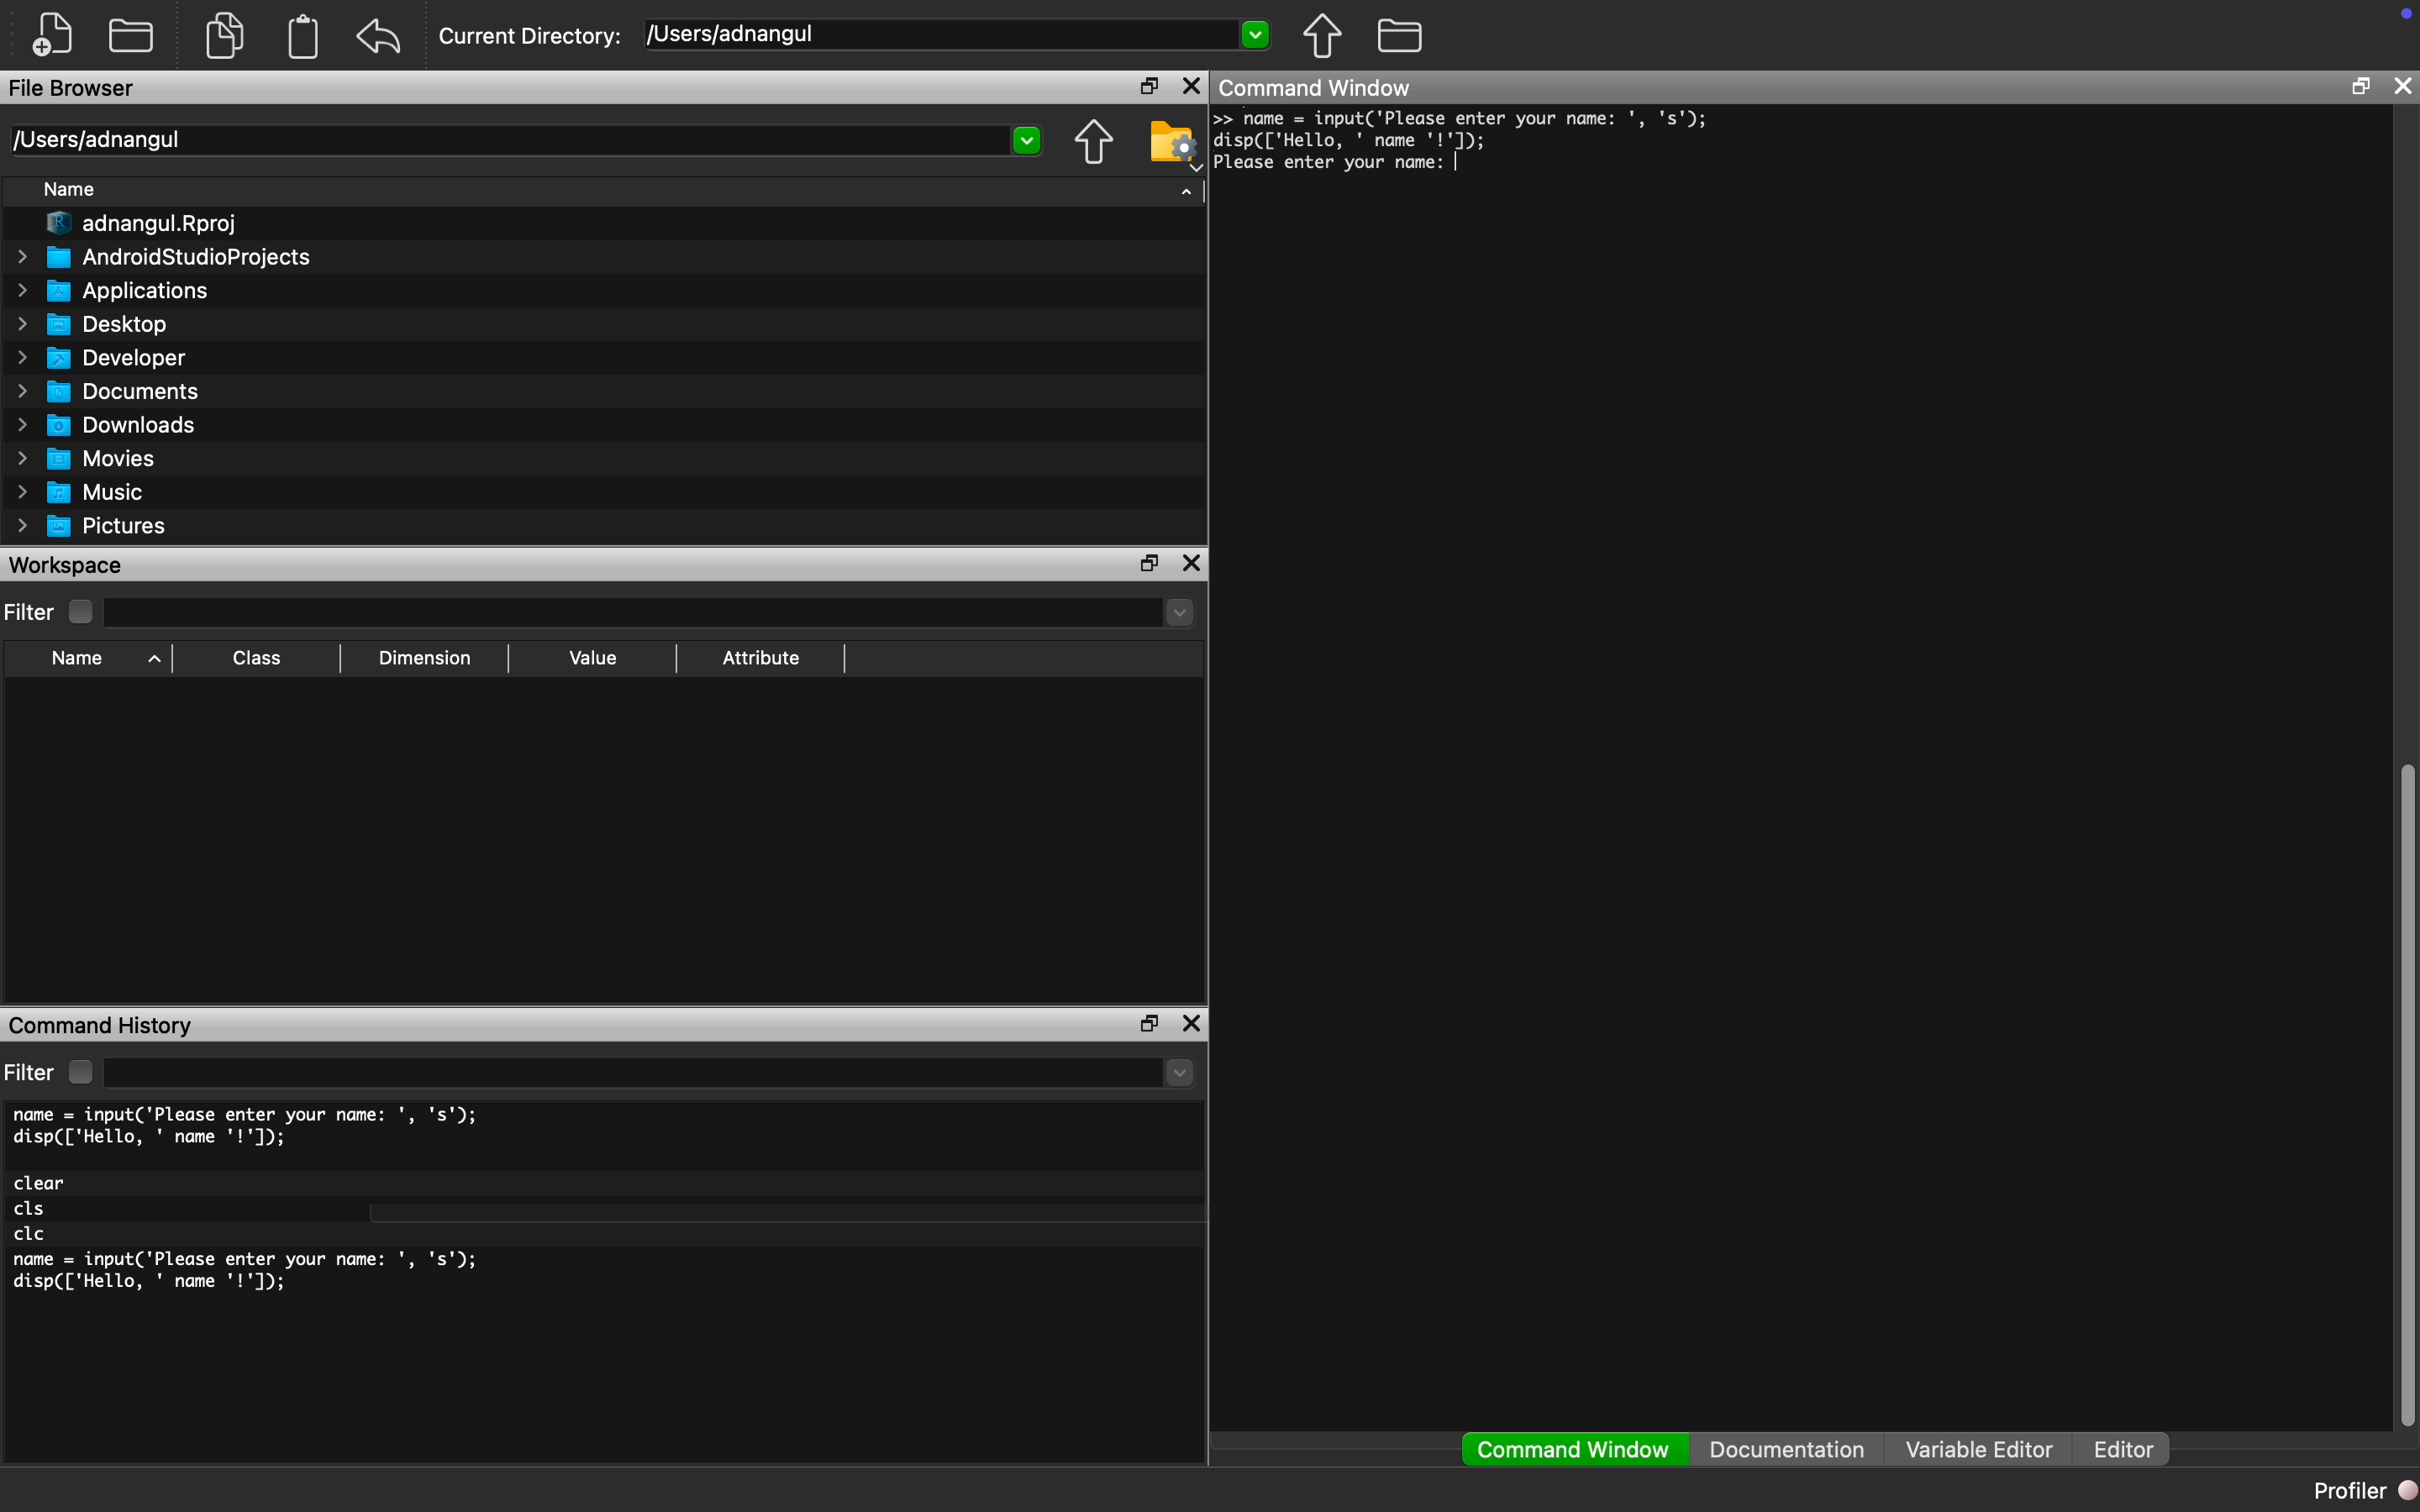 The height and width of the screenshot is (1512, 2420). What do you see at coordinates (53, 1072) in the screenshot?
I see `Filter` at bounding box center [53, 1072].